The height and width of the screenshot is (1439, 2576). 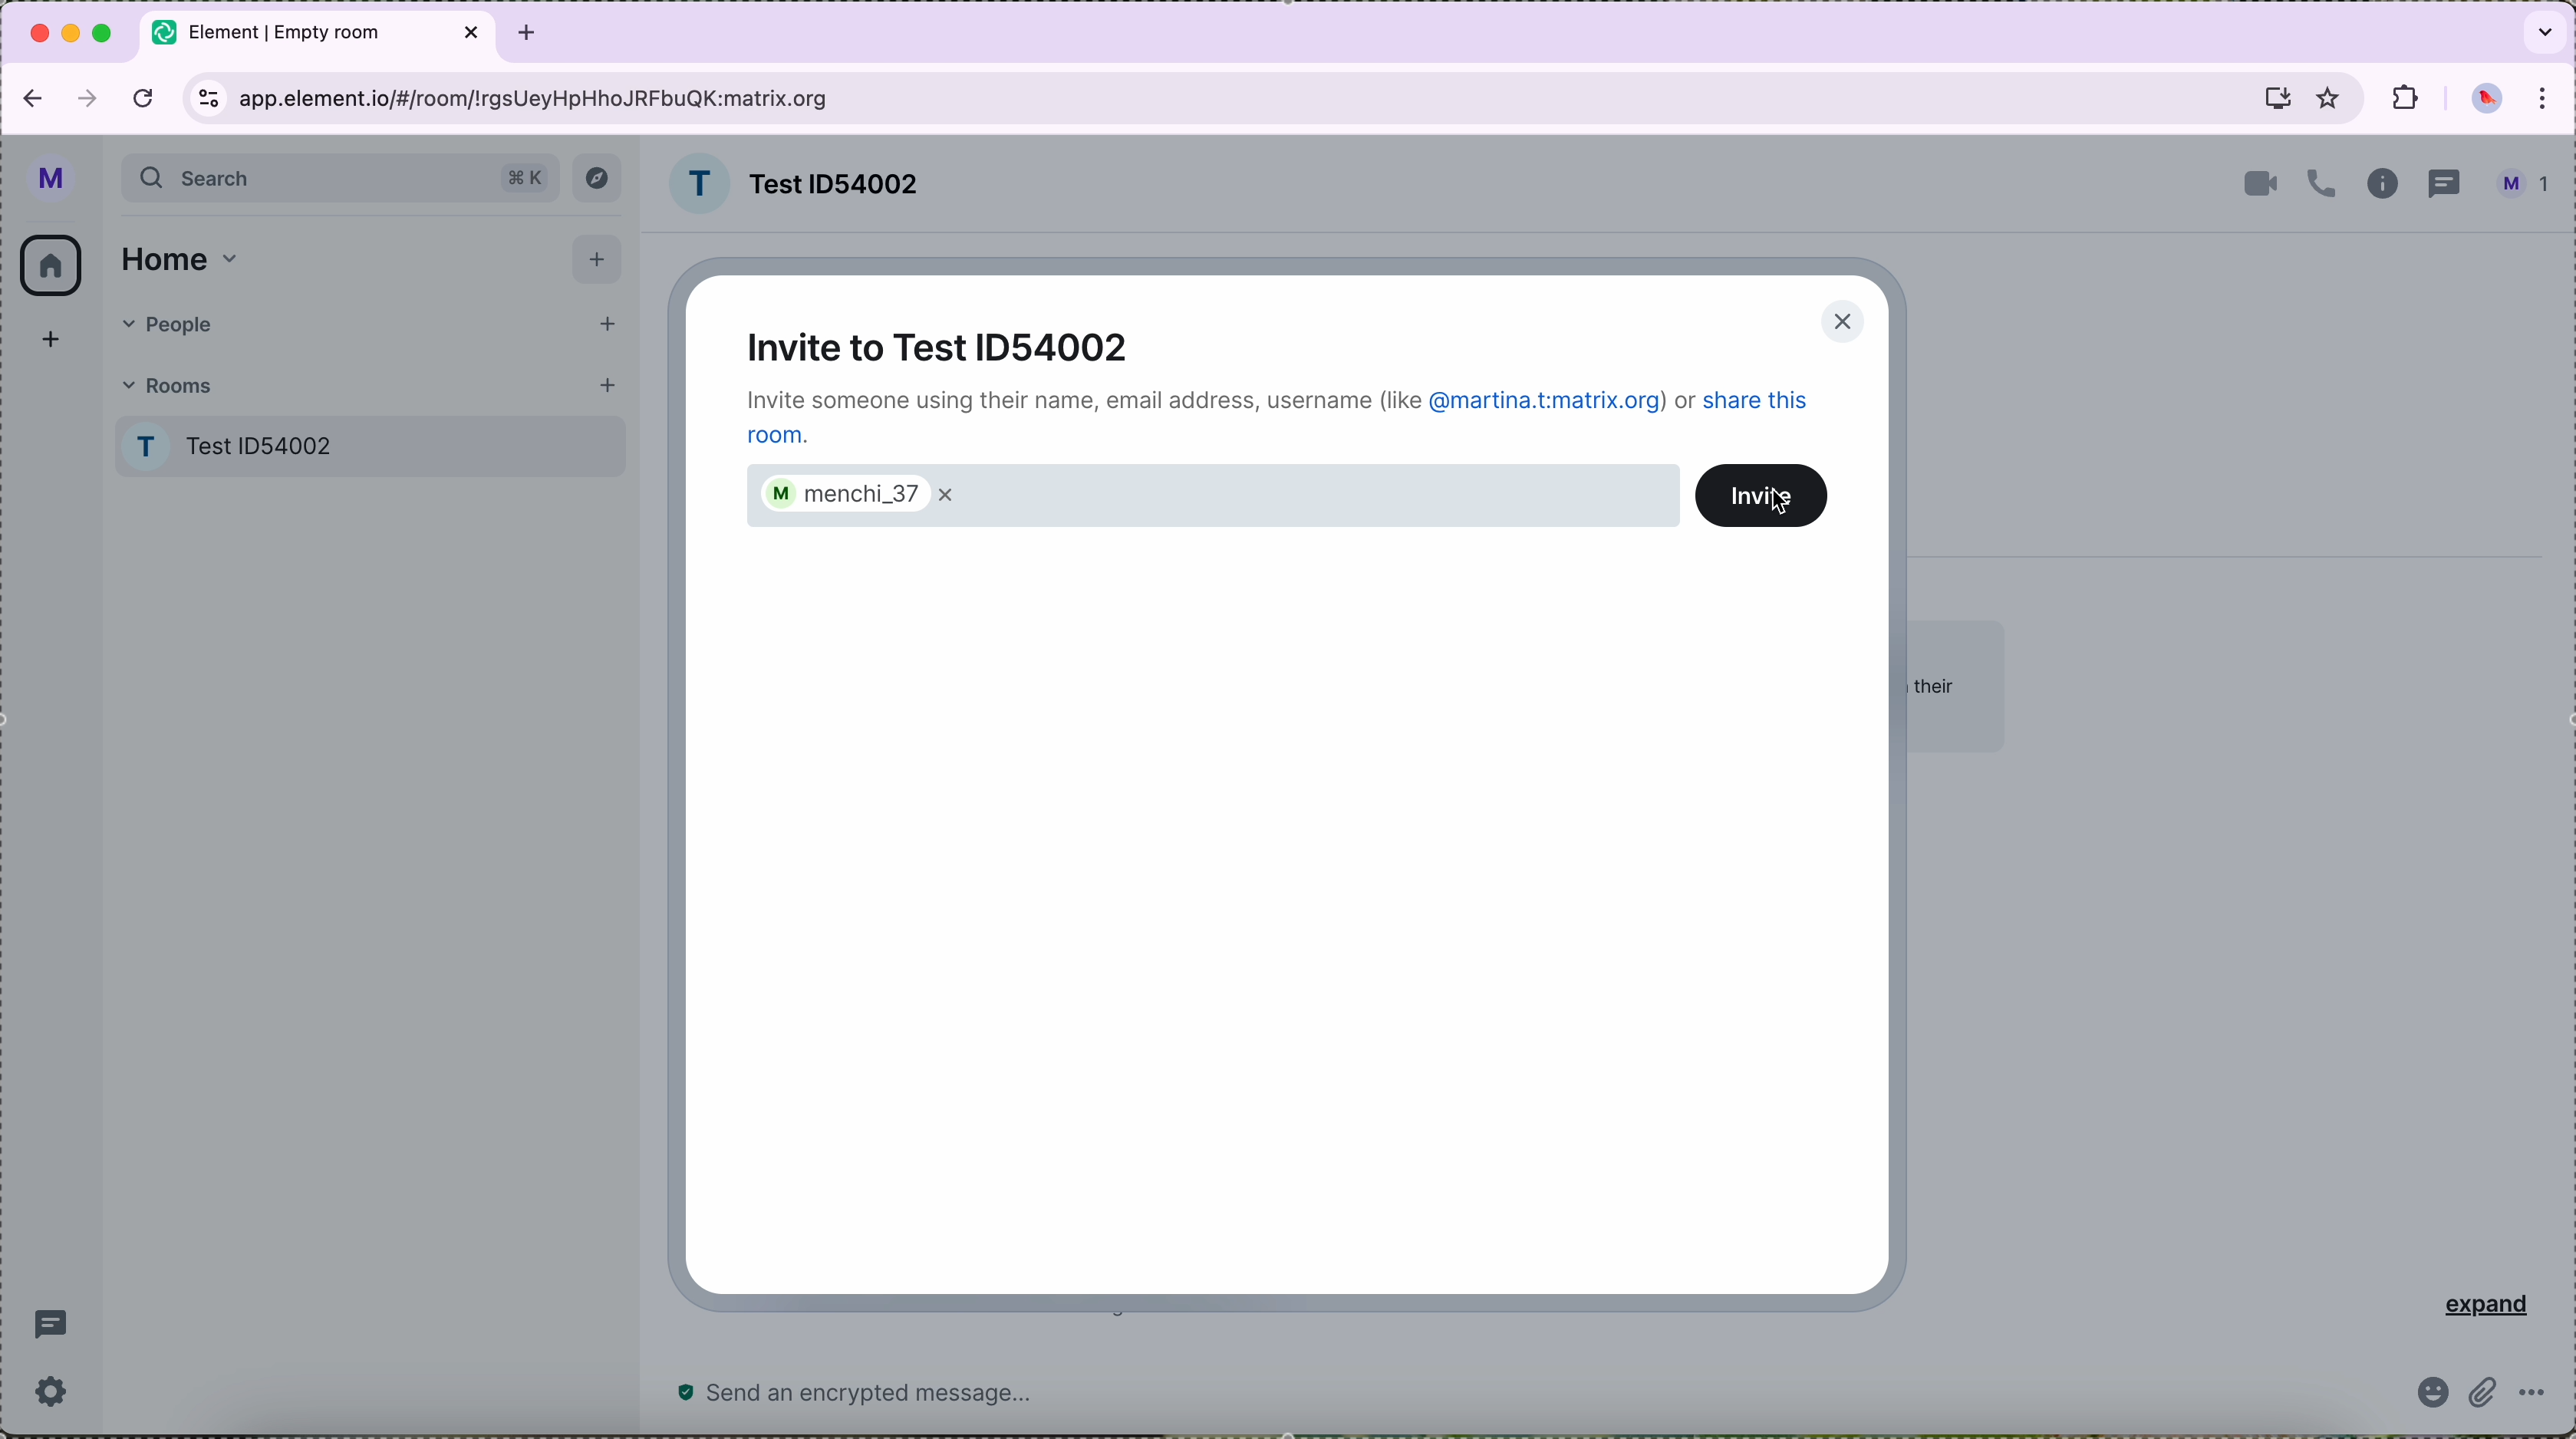 What do you see at coordinates (864, 501) in the screenshot?
I see `menchi_37` at bounding box center [864, 501].